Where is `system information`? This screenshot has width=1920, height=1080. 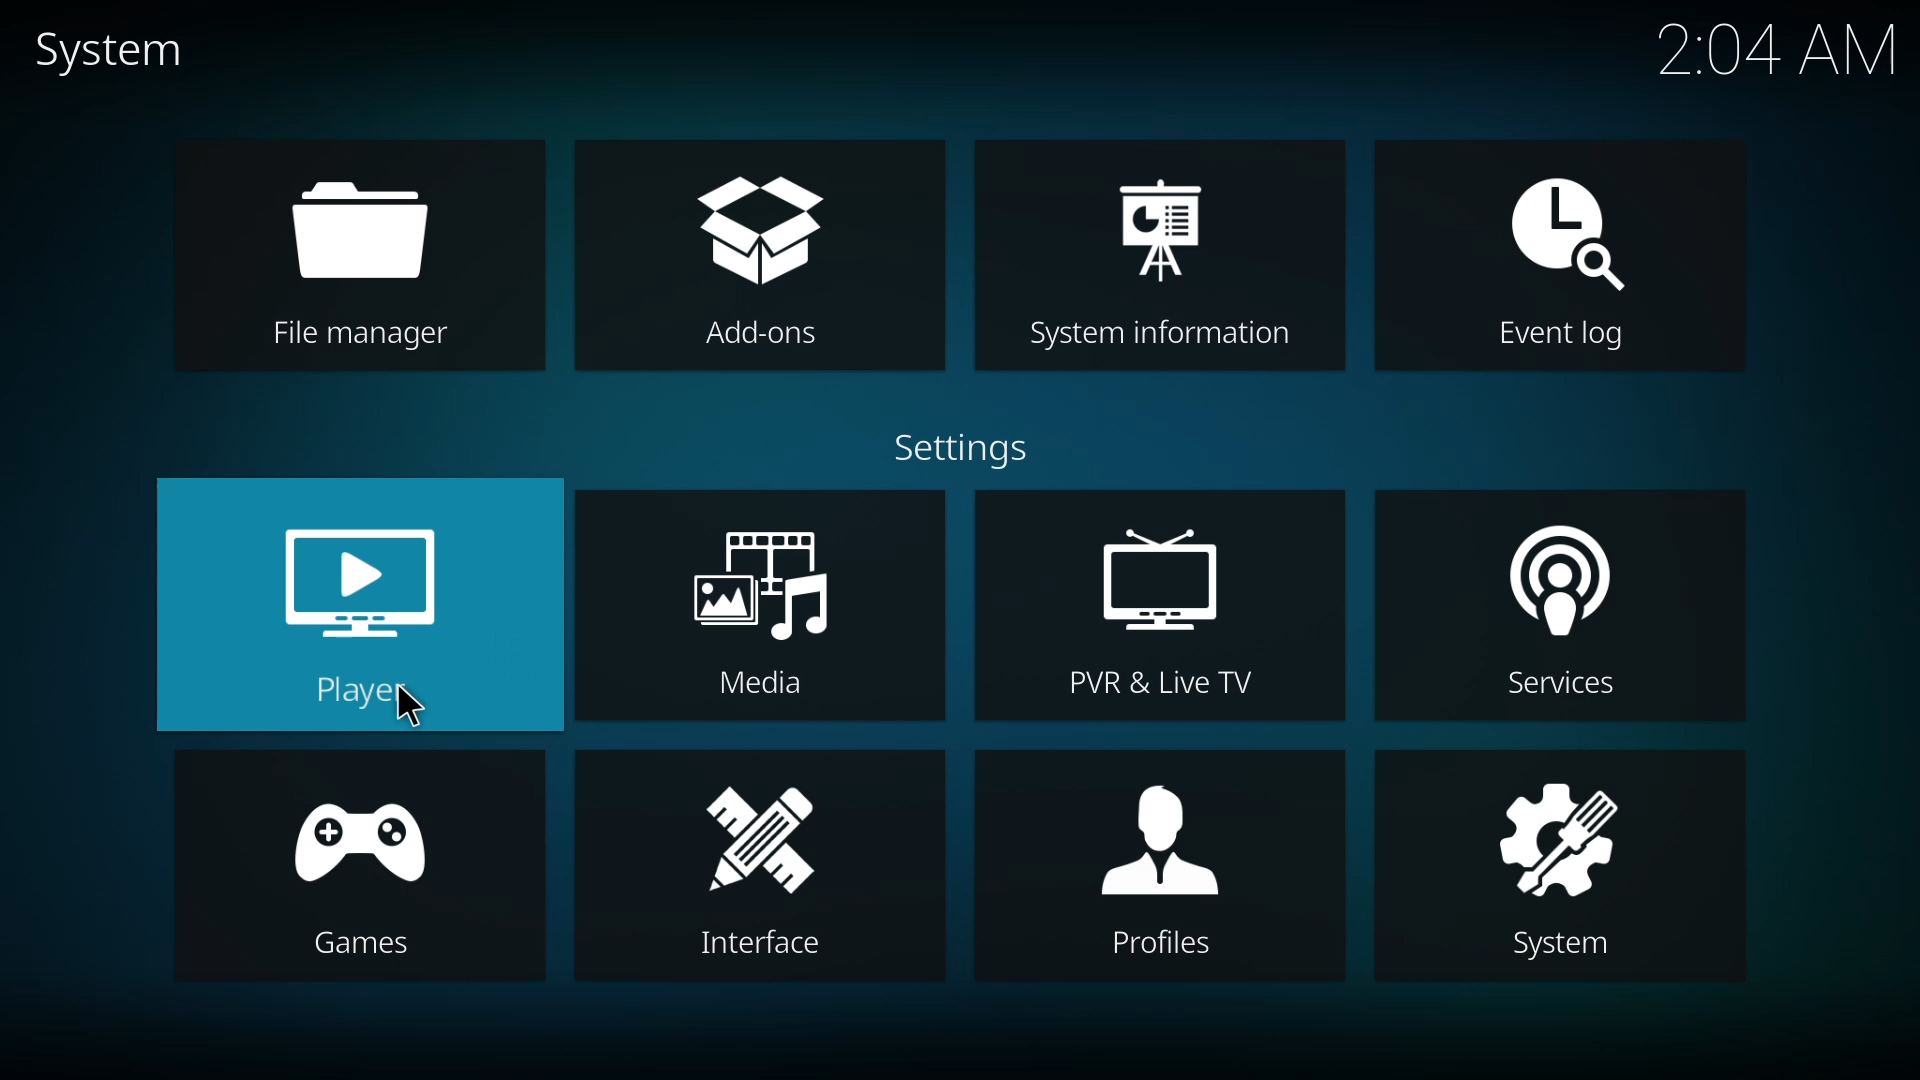
system information is located at coordinates (1166, 249).